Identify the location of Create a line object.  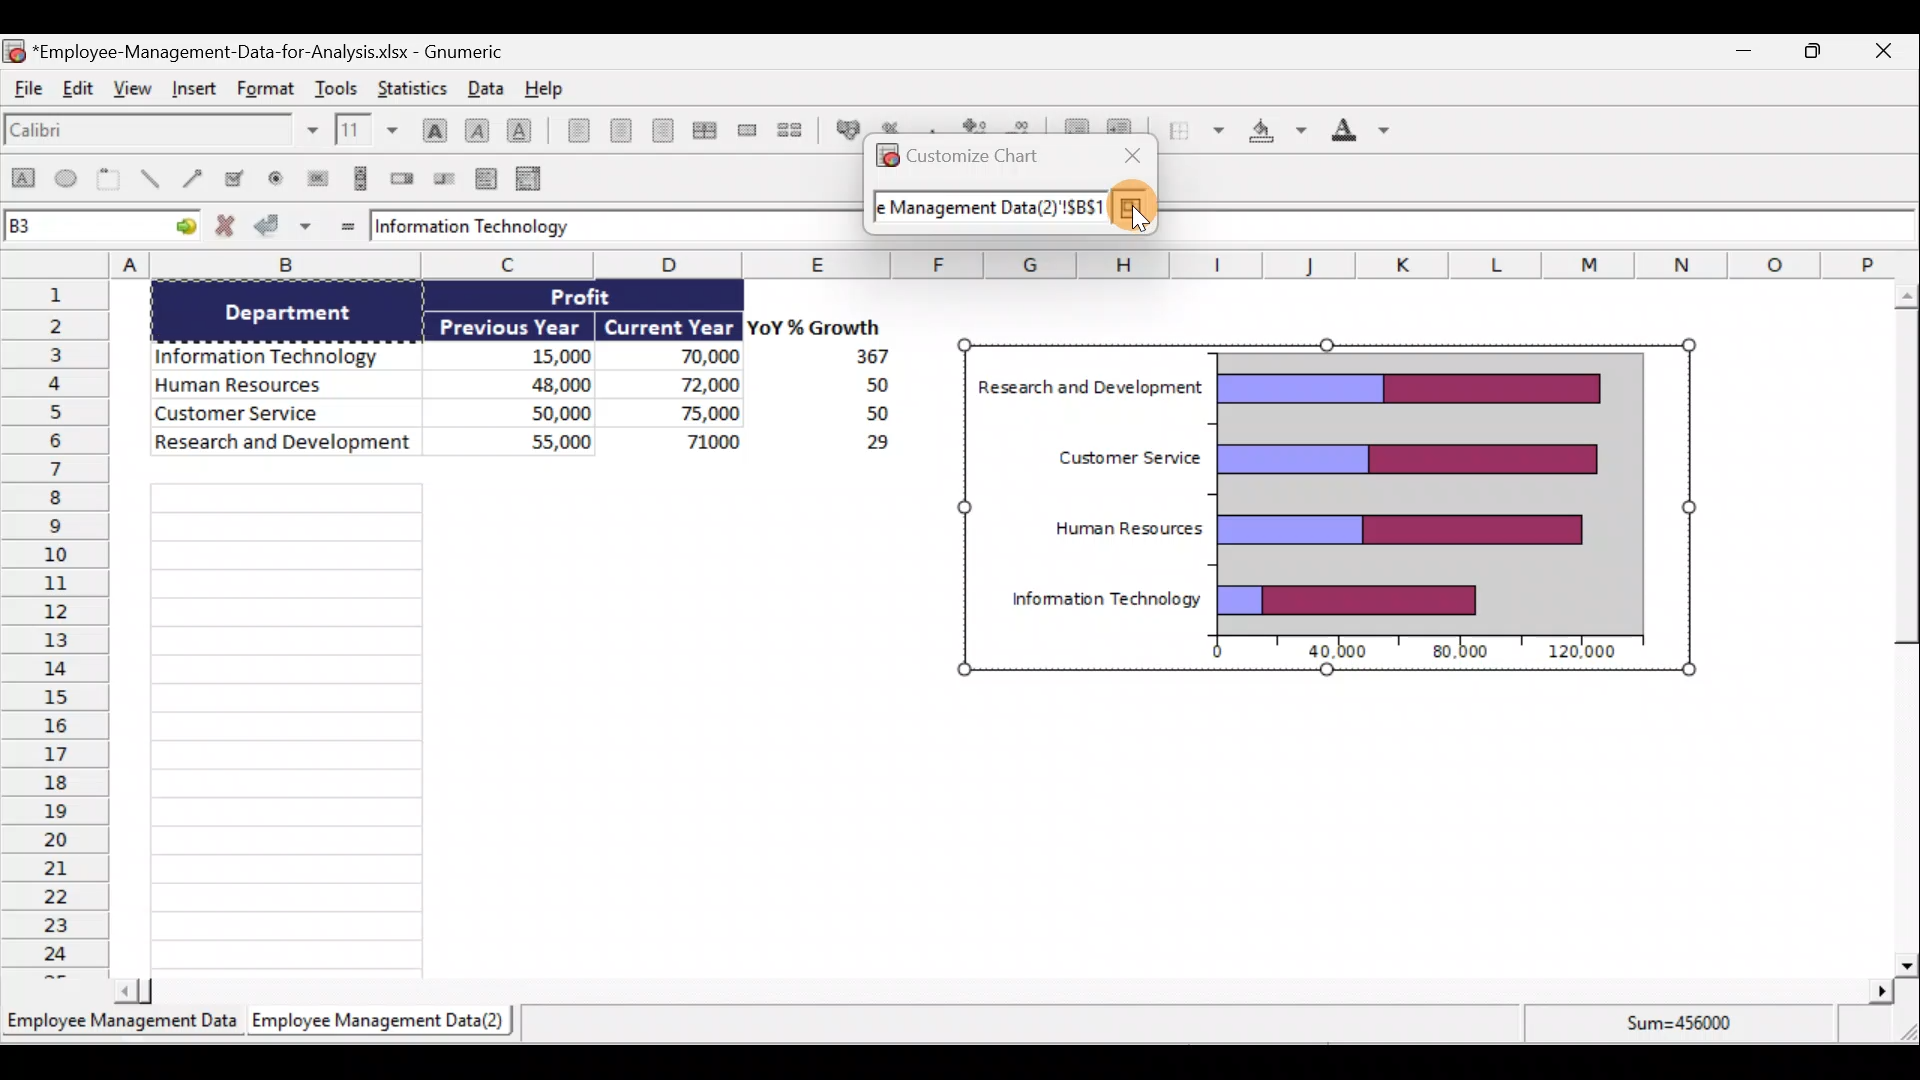
(149, 181).